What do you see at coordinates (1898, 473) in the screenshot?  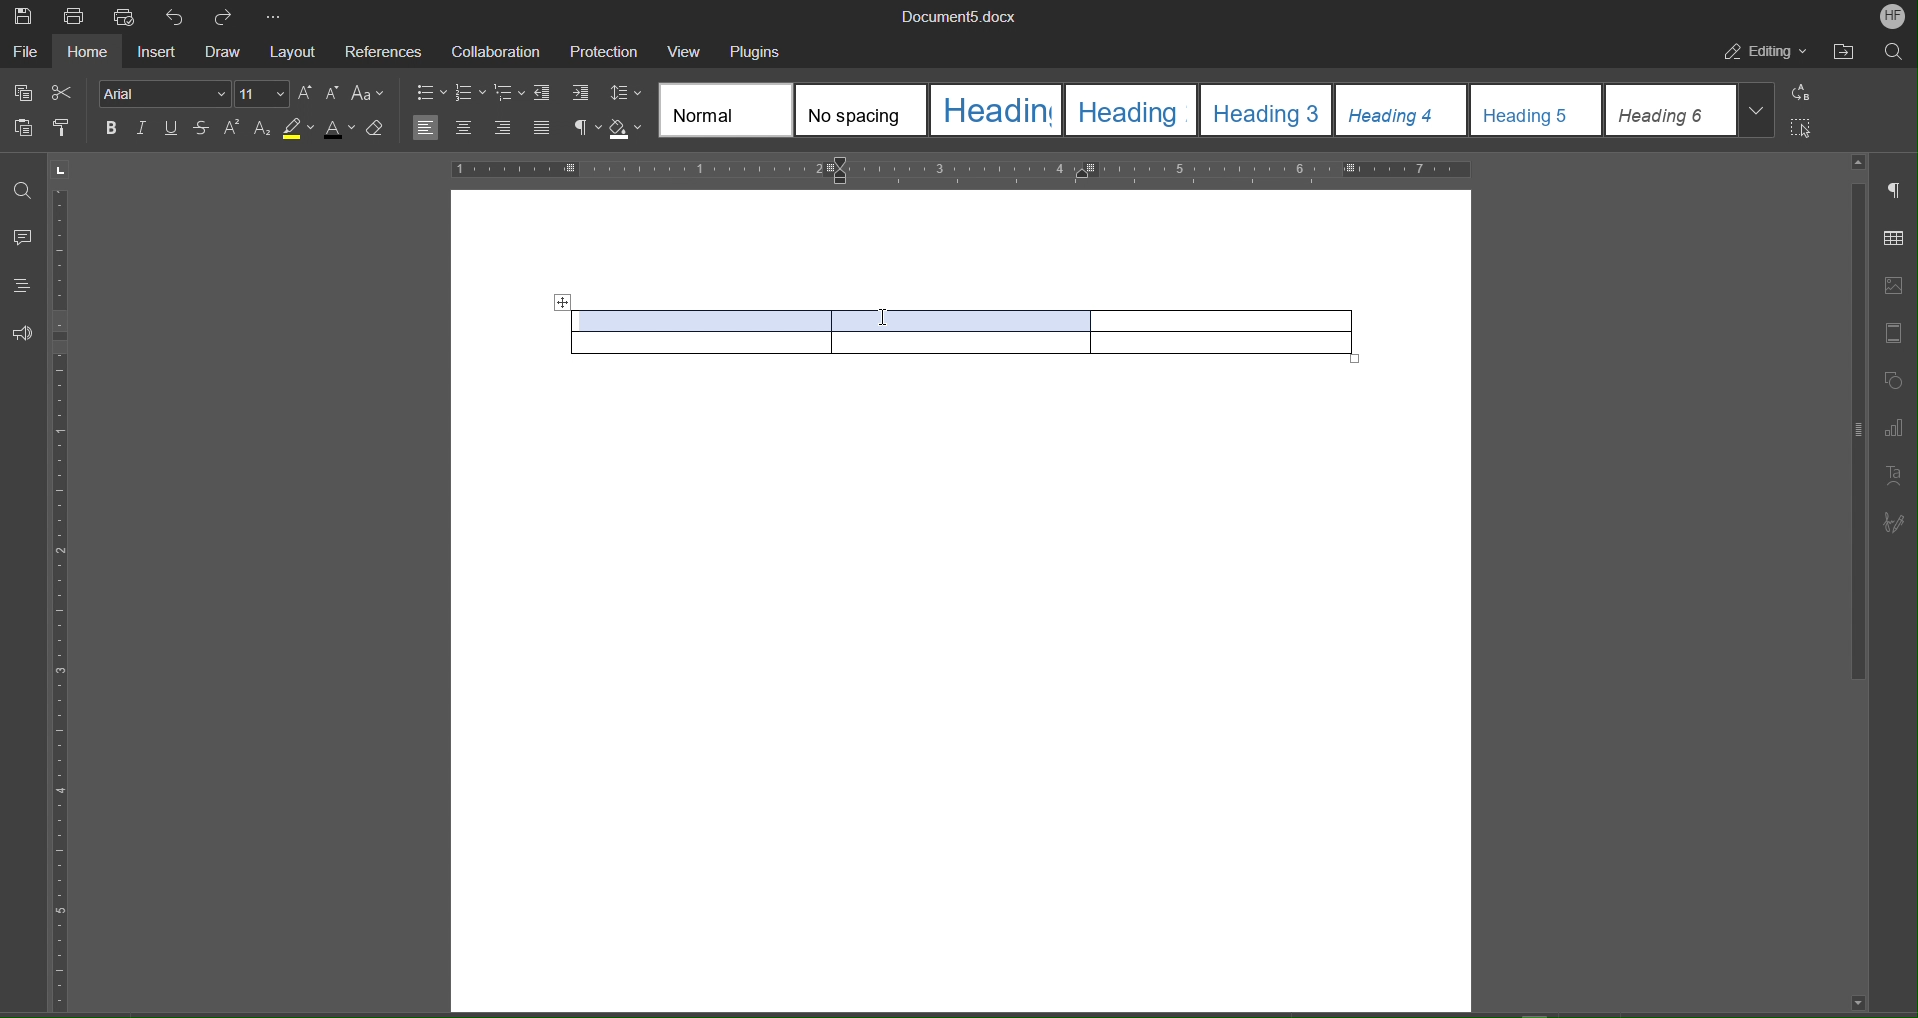 I see `Text Art` at bounding box center [1898, 473].